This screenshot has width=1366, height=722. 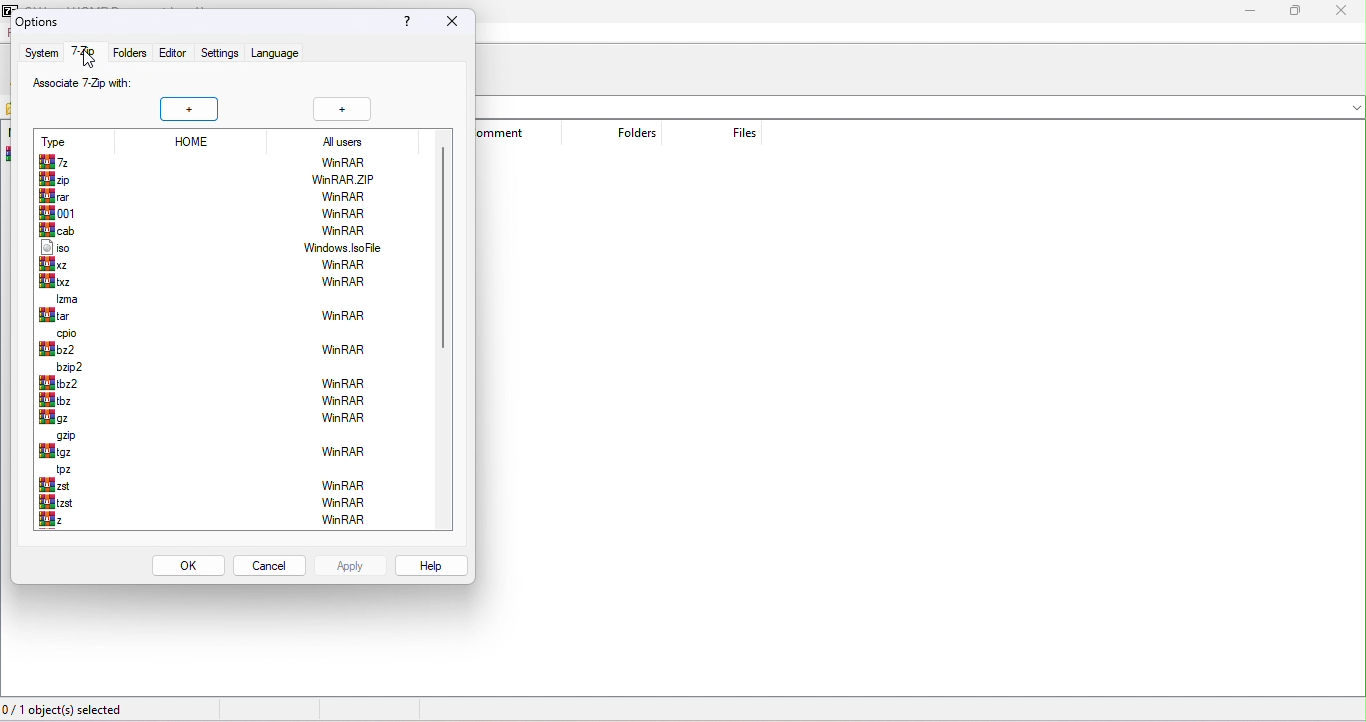 What do you see at coordinates (274, 52) in the screenshot?
I see `language` at bounding box center [274, 52].